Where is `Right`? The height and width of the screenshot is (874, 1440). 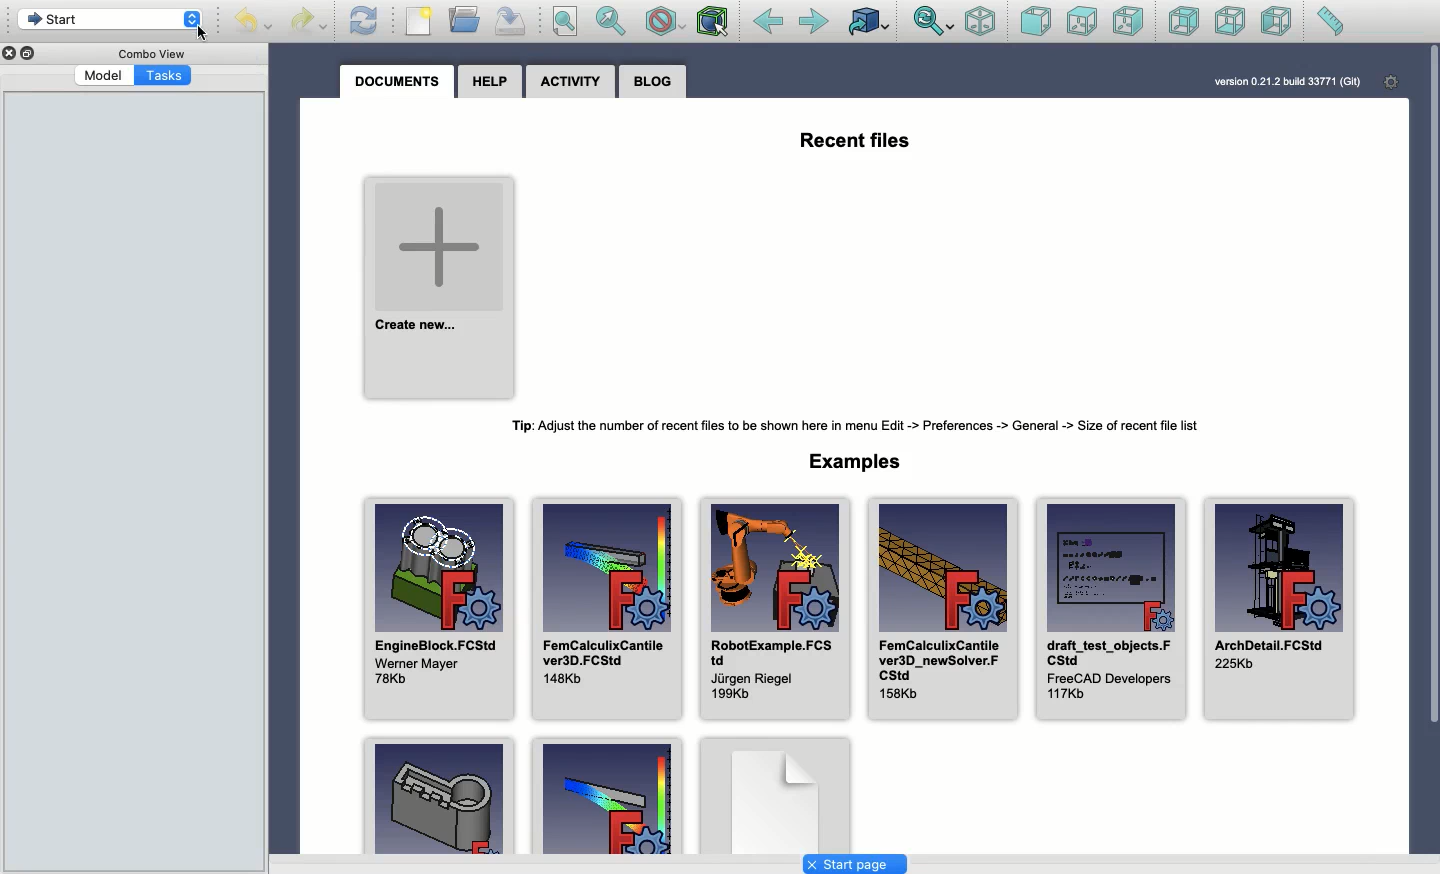 Right is located at coordinates (1131, 21).